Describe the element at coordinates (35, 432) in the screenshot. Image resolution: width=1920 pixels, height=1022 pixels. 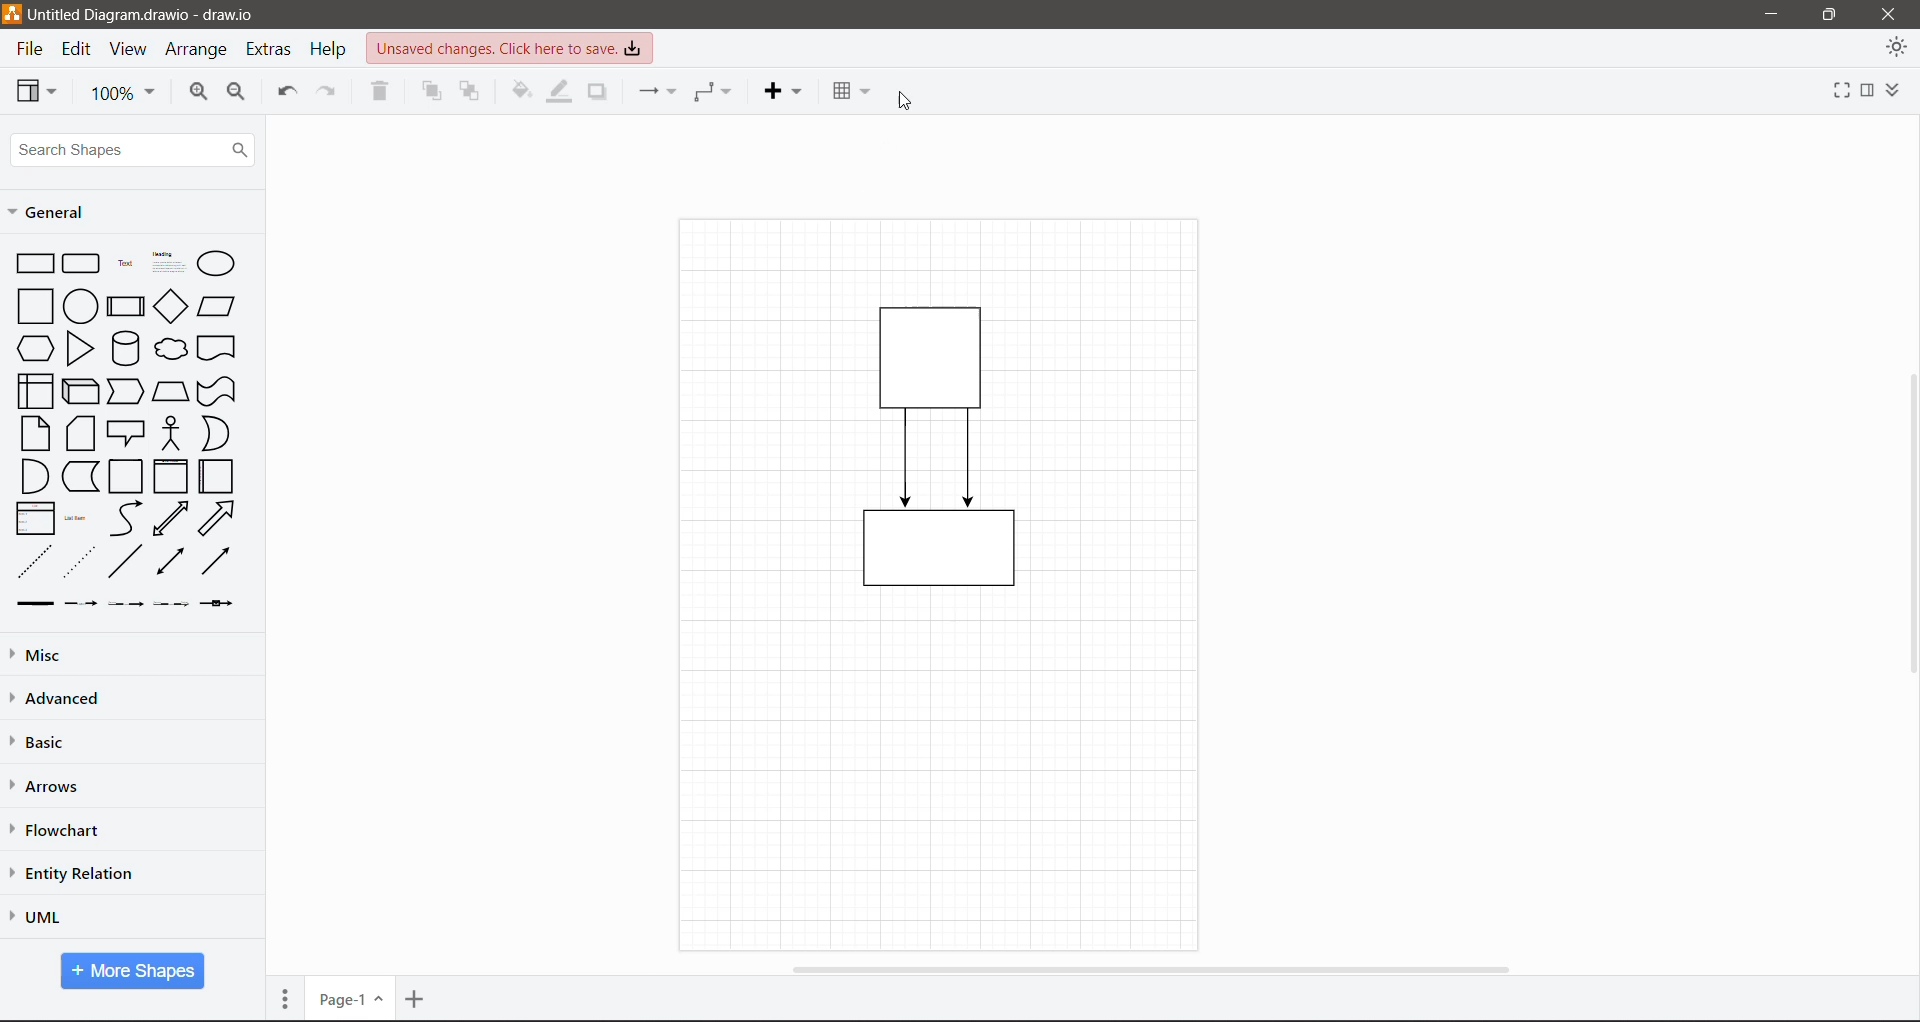
I see `Note` at that location.